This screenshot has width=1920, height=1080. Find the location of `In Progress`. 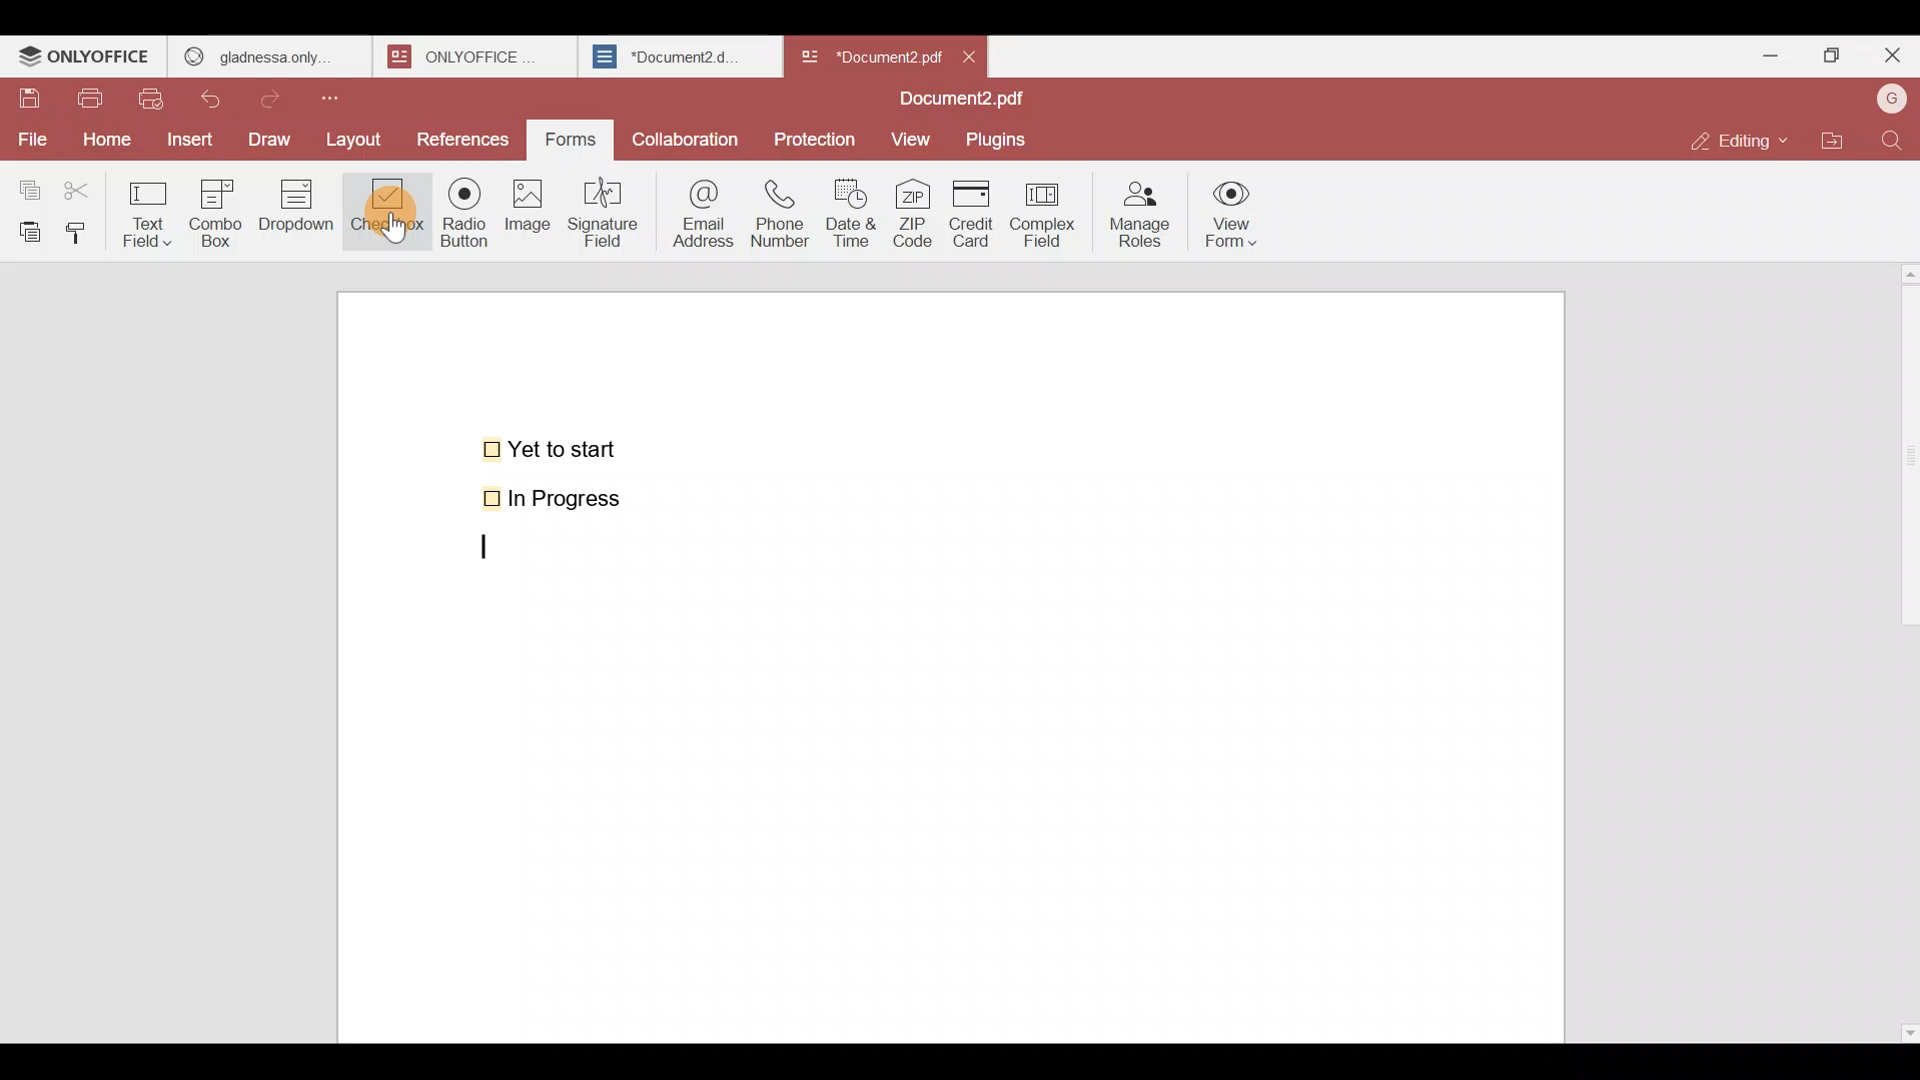

In Progress is located at coordinates (563, 499).